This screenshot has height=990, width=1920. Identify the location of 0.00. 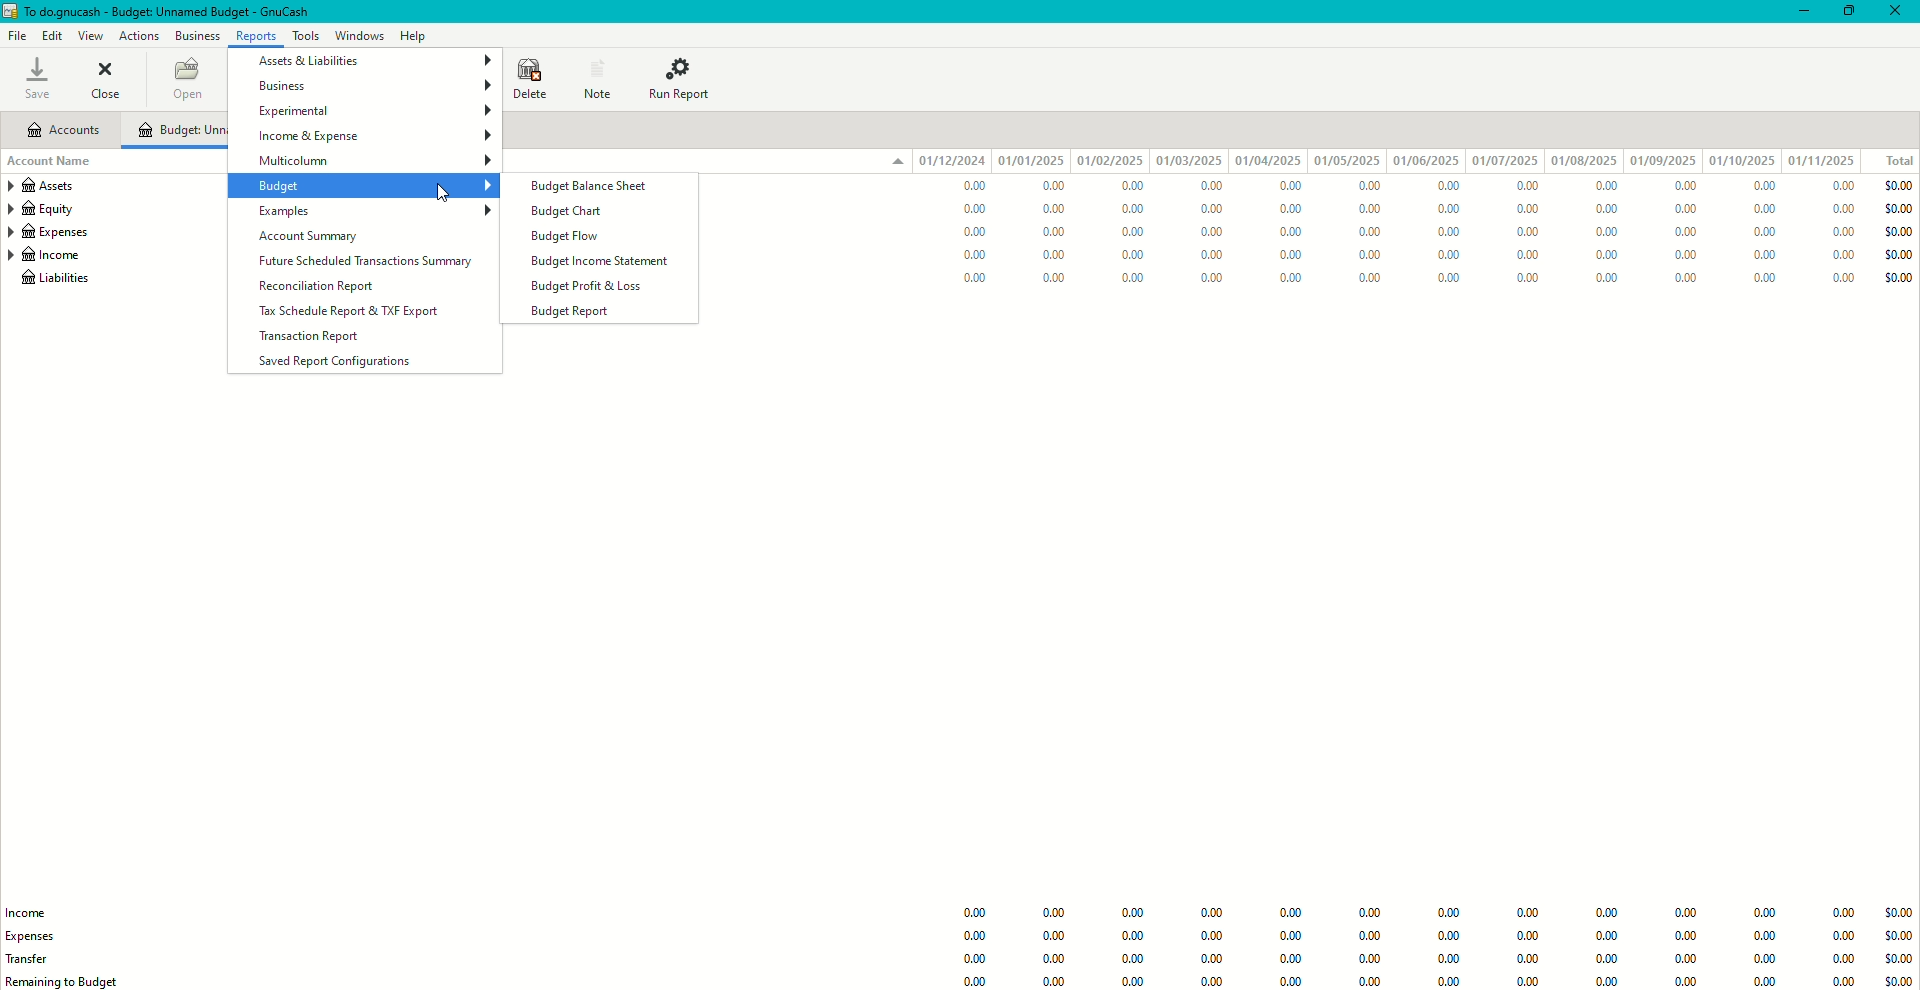
(1133, 913).